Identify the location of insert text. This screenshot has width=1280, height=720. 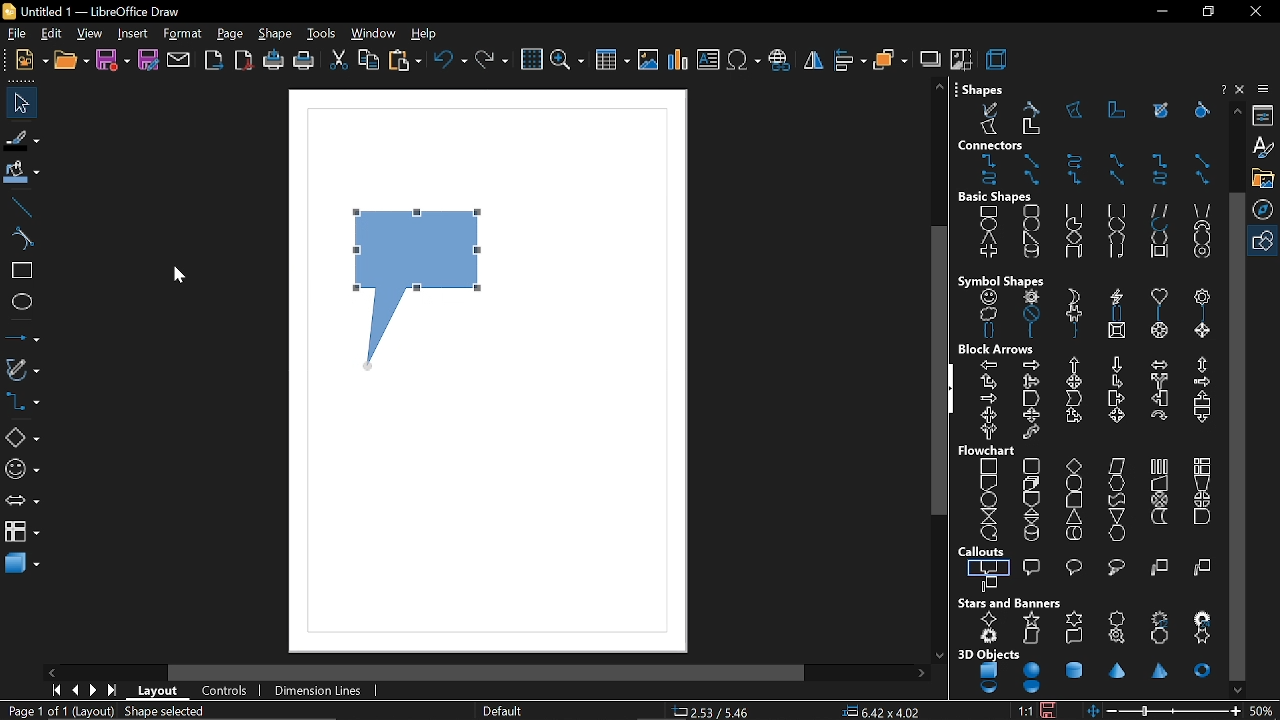
(709, 61).